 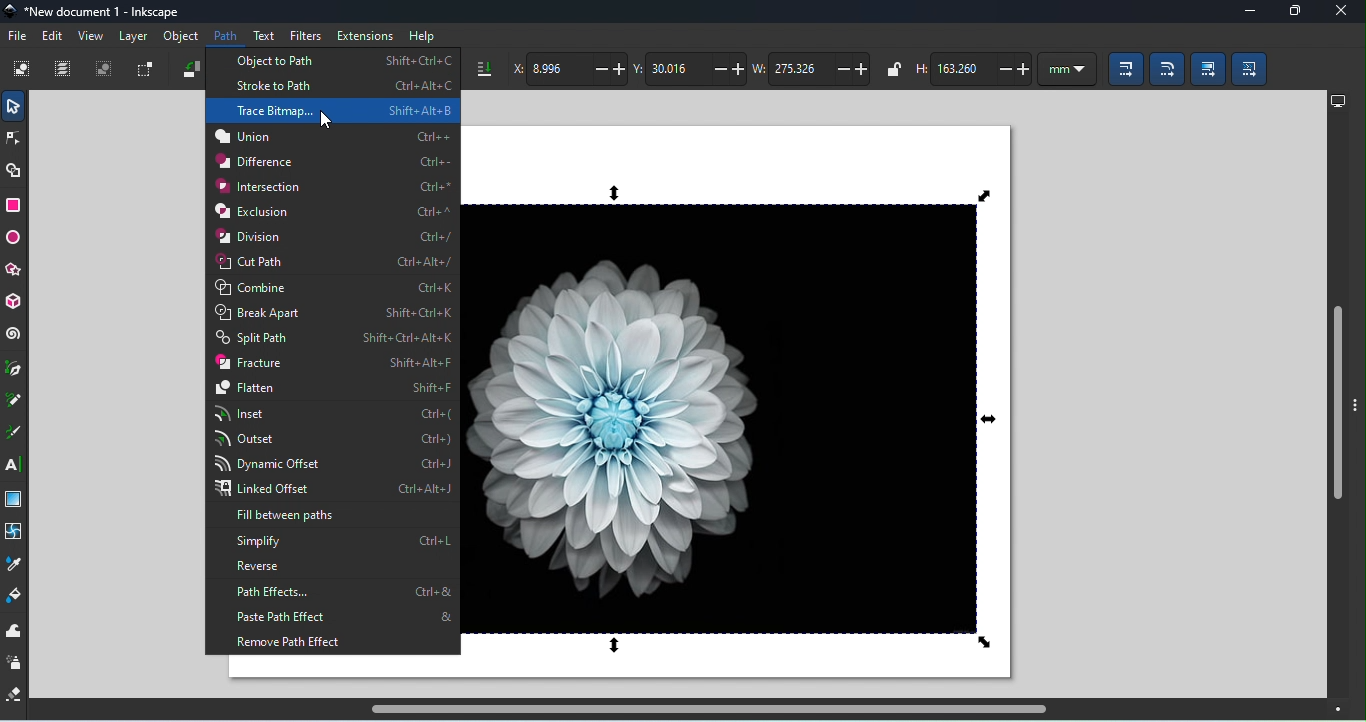 I want to click on Minimize, so click(x=1244, y=13).